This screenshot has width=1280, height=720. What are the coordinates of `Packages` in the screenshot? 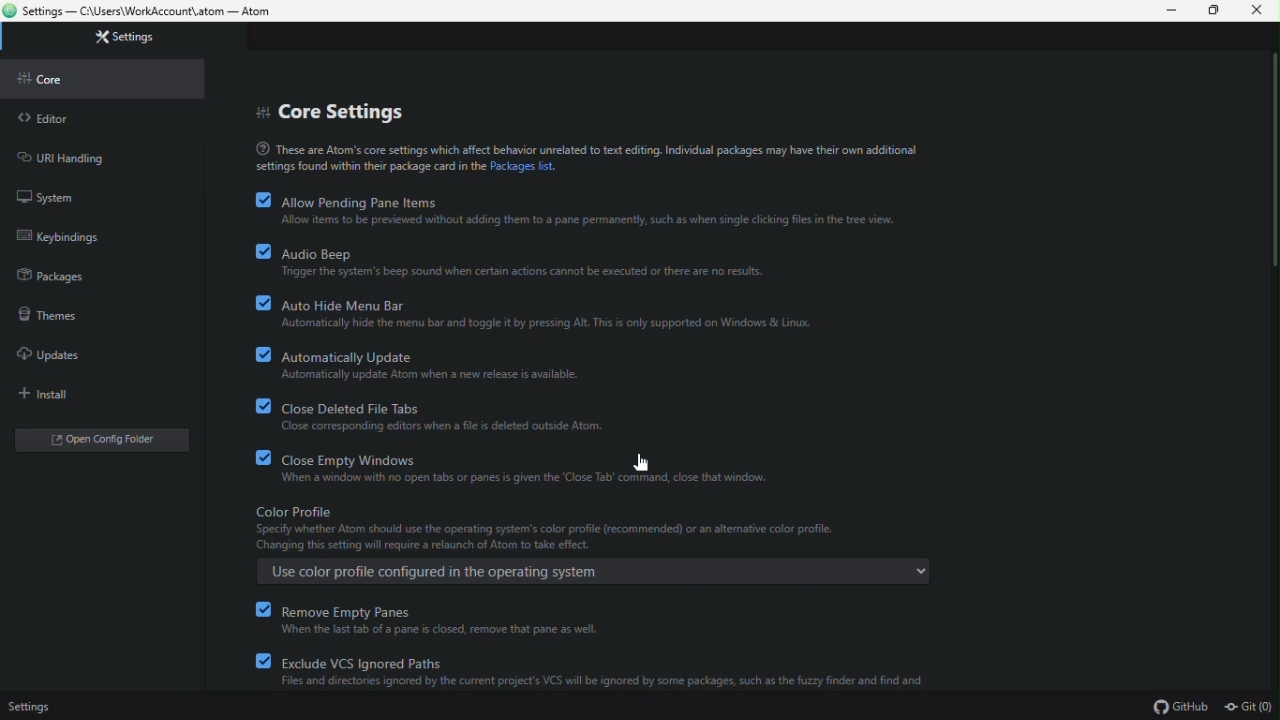 It's located at (95, 273).